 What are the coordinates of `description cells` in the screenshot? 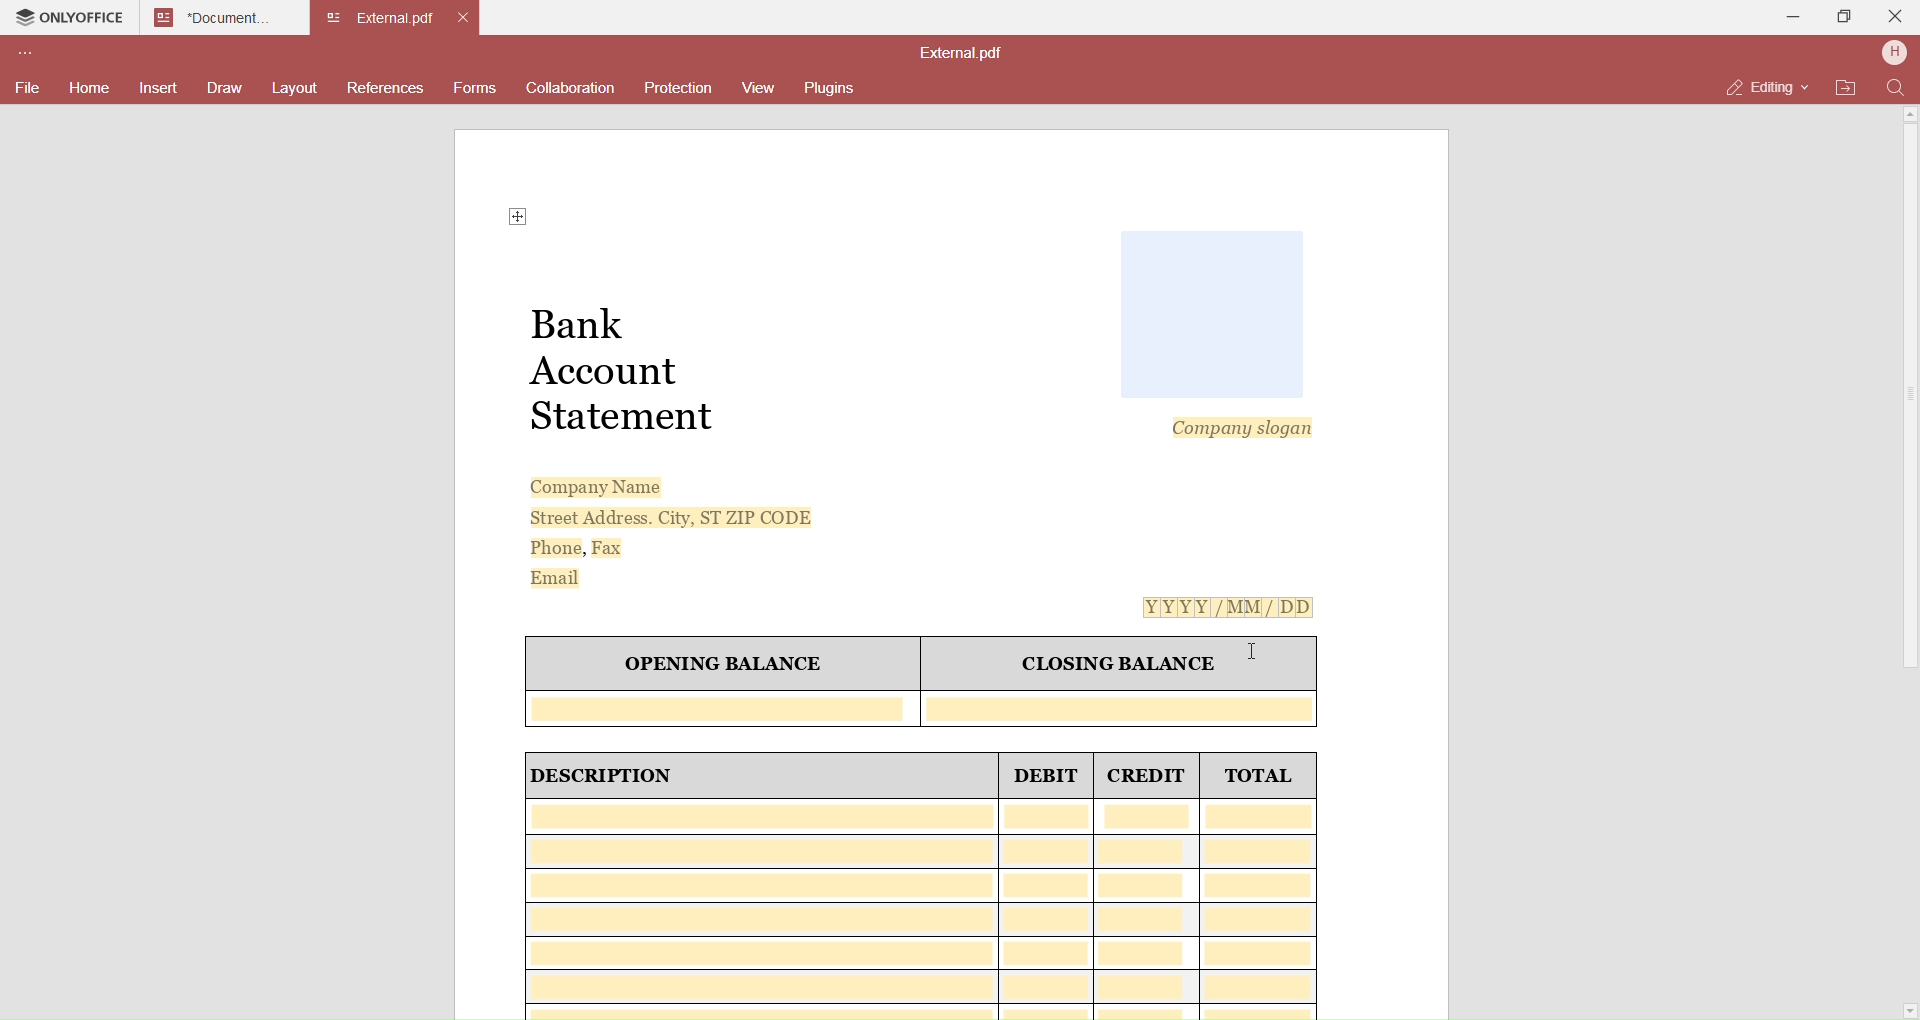 It's located at (759, 908).